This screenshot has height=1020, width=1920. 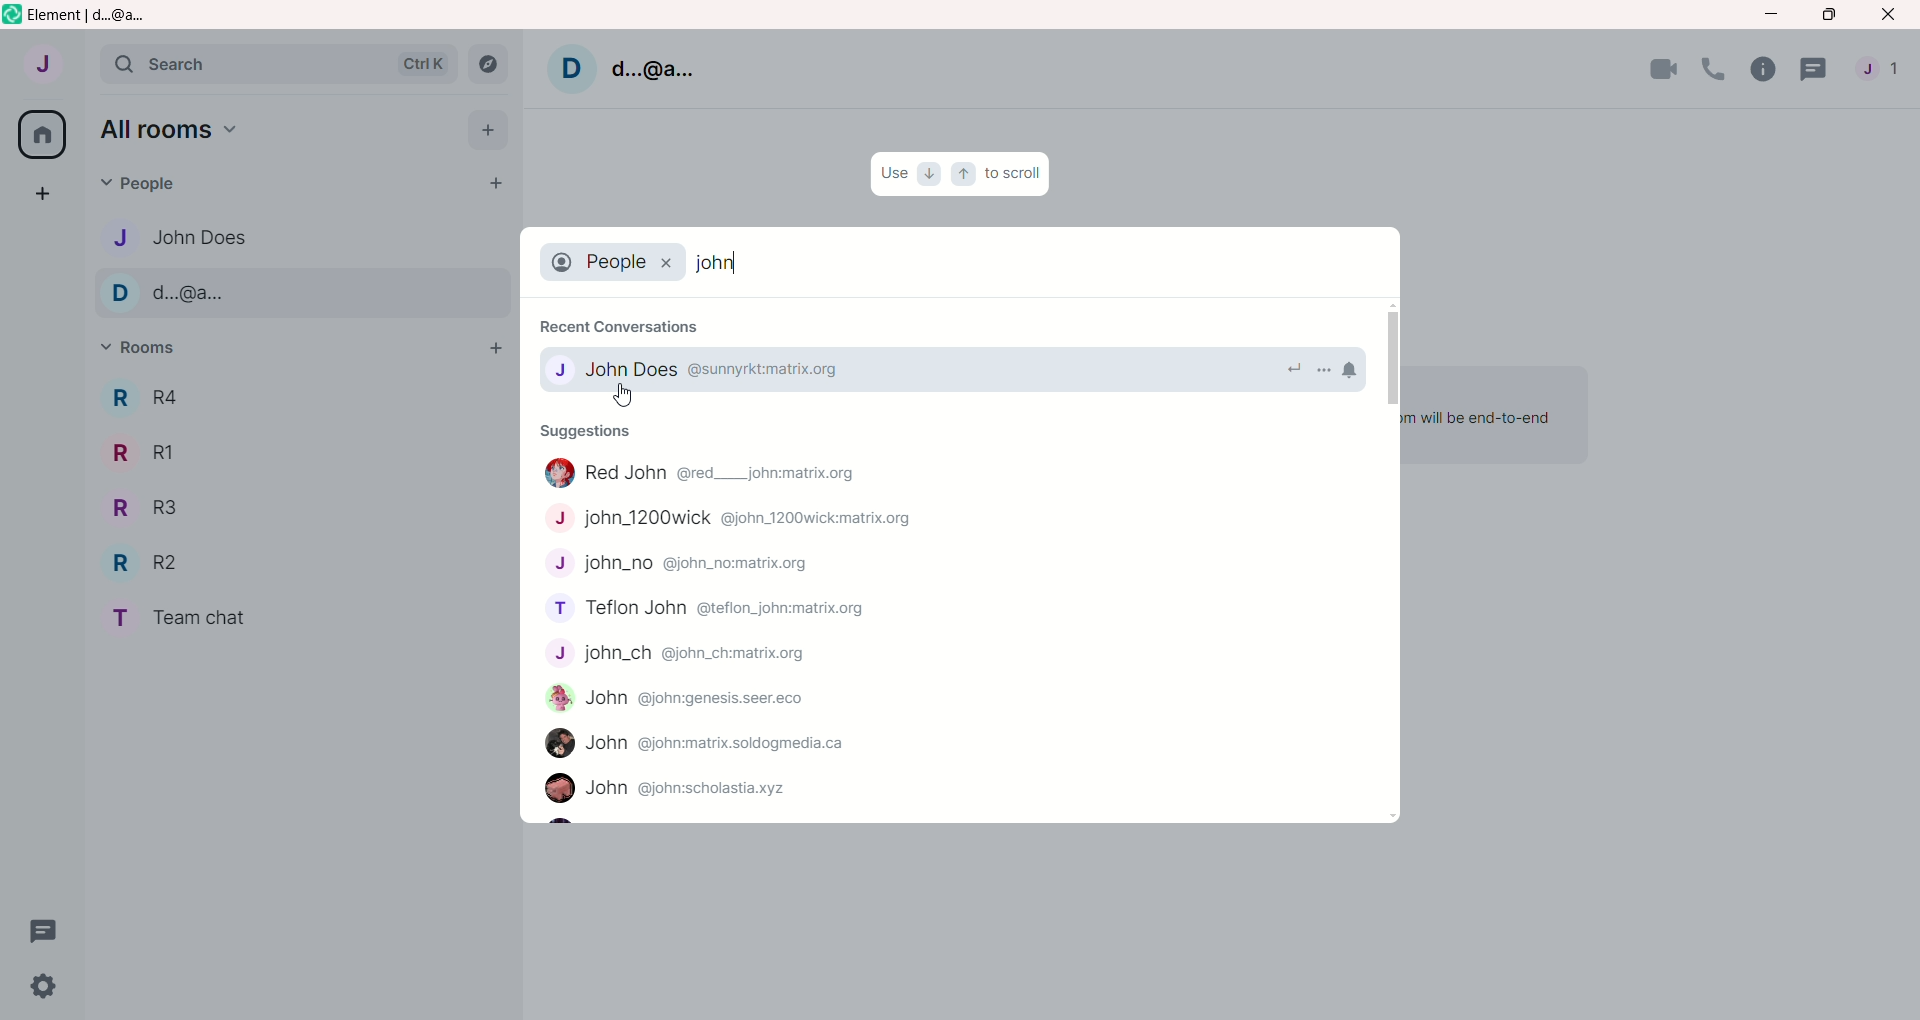 What do you see at coordinates (1718, 70) in the screenshot?
I see `voice call` at bounding box center [1718, 70].